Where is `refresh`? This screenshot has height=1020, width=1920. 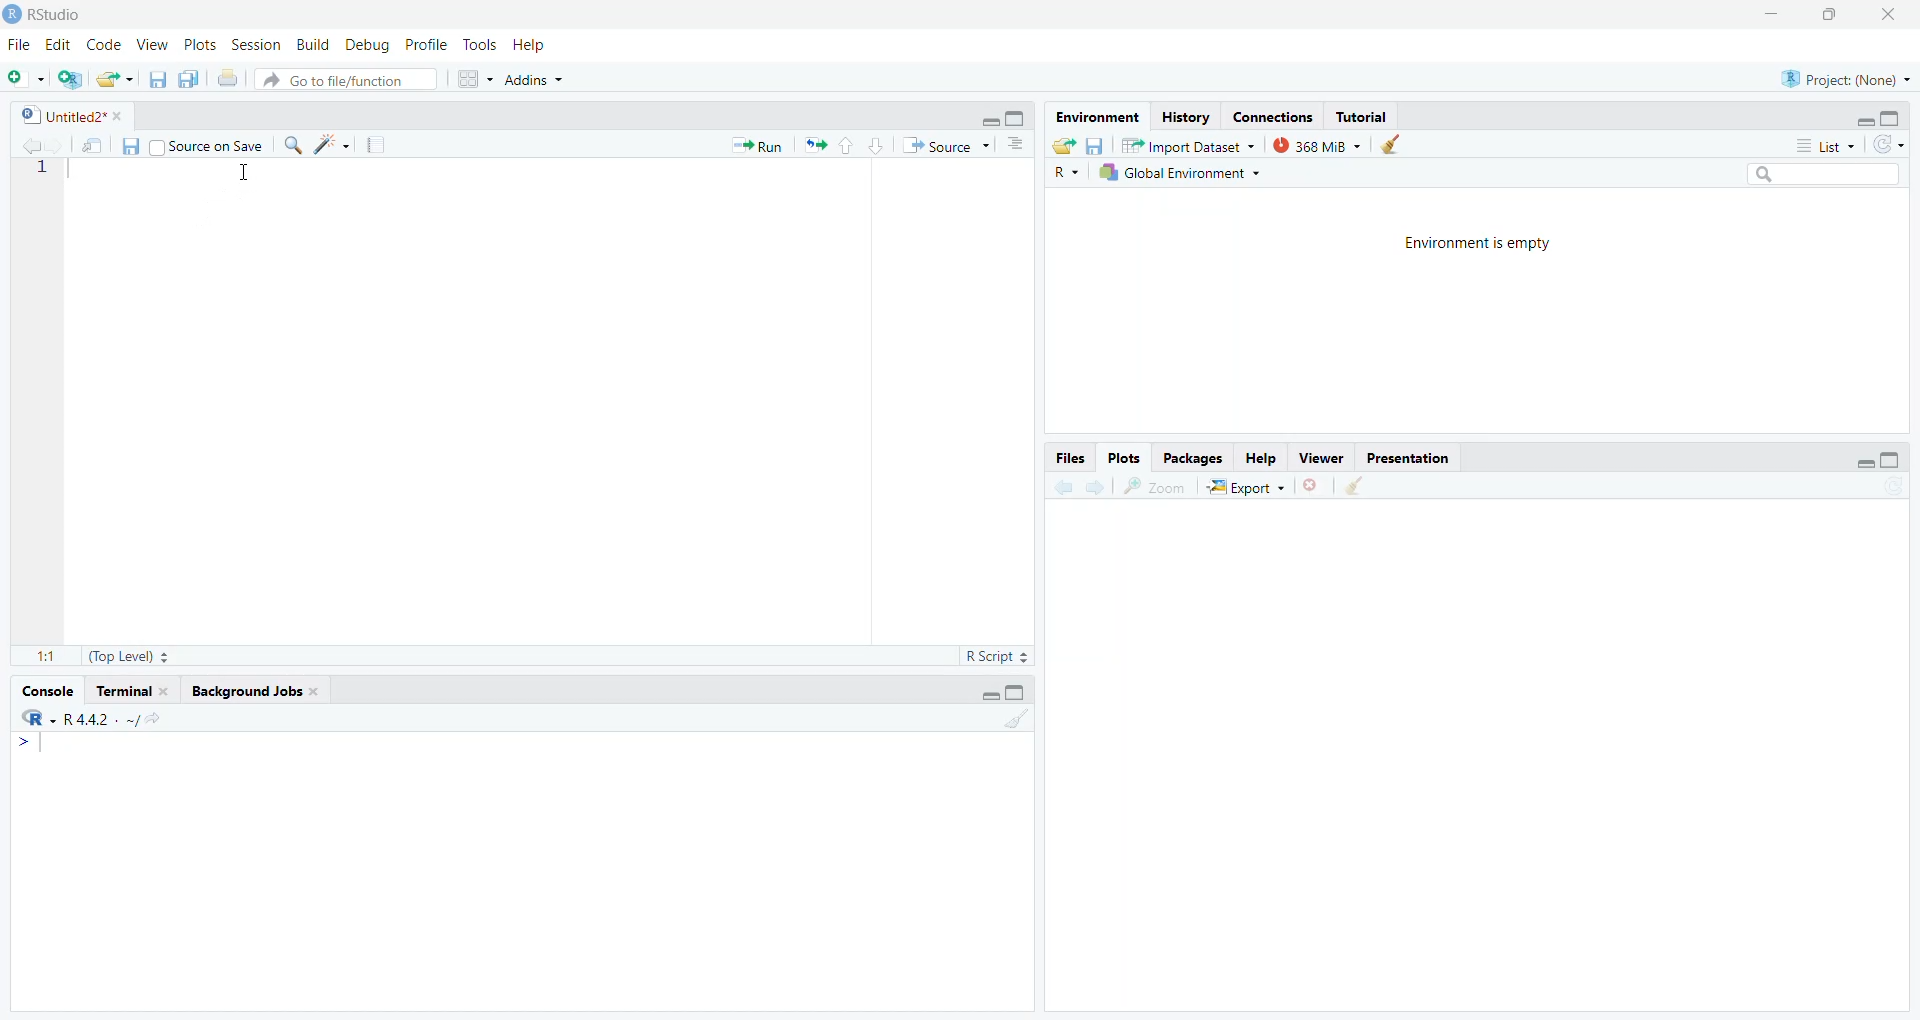
refresh is located at coordinates (1893, 148).